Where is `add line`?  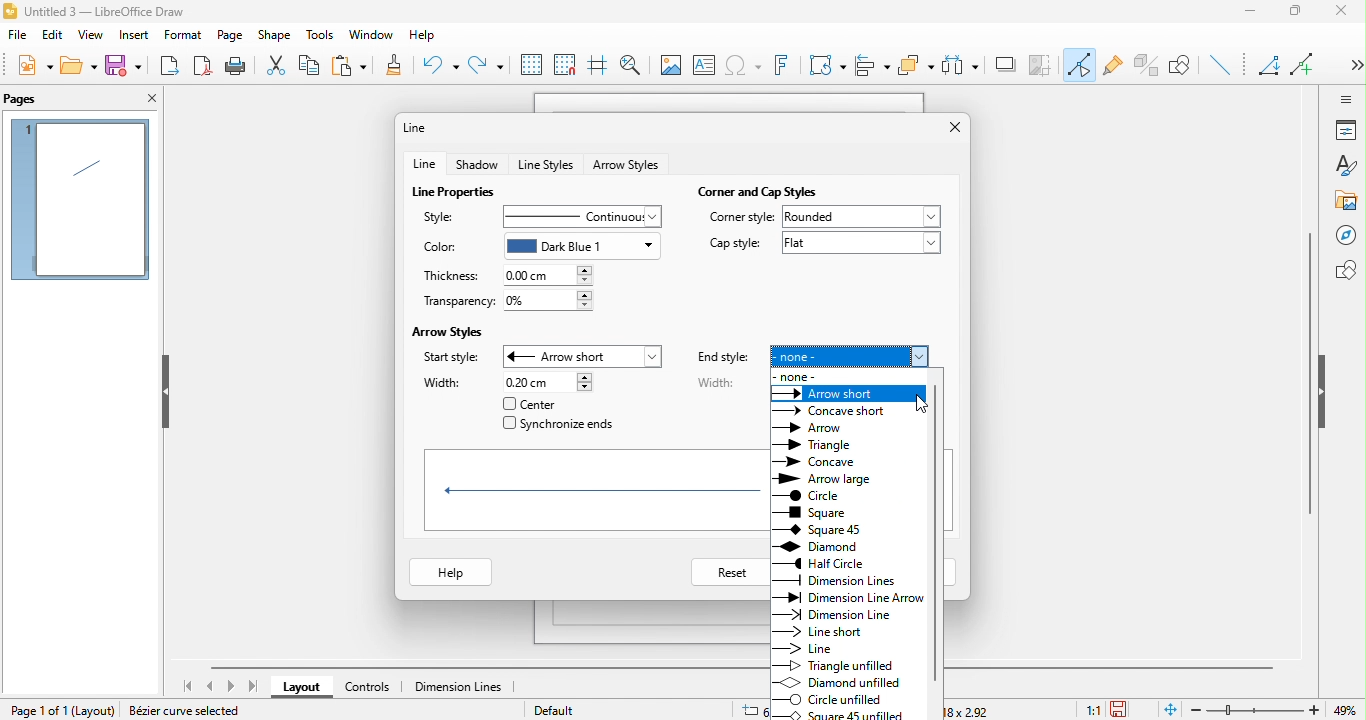
add line is located at coordinates (1307, 62).